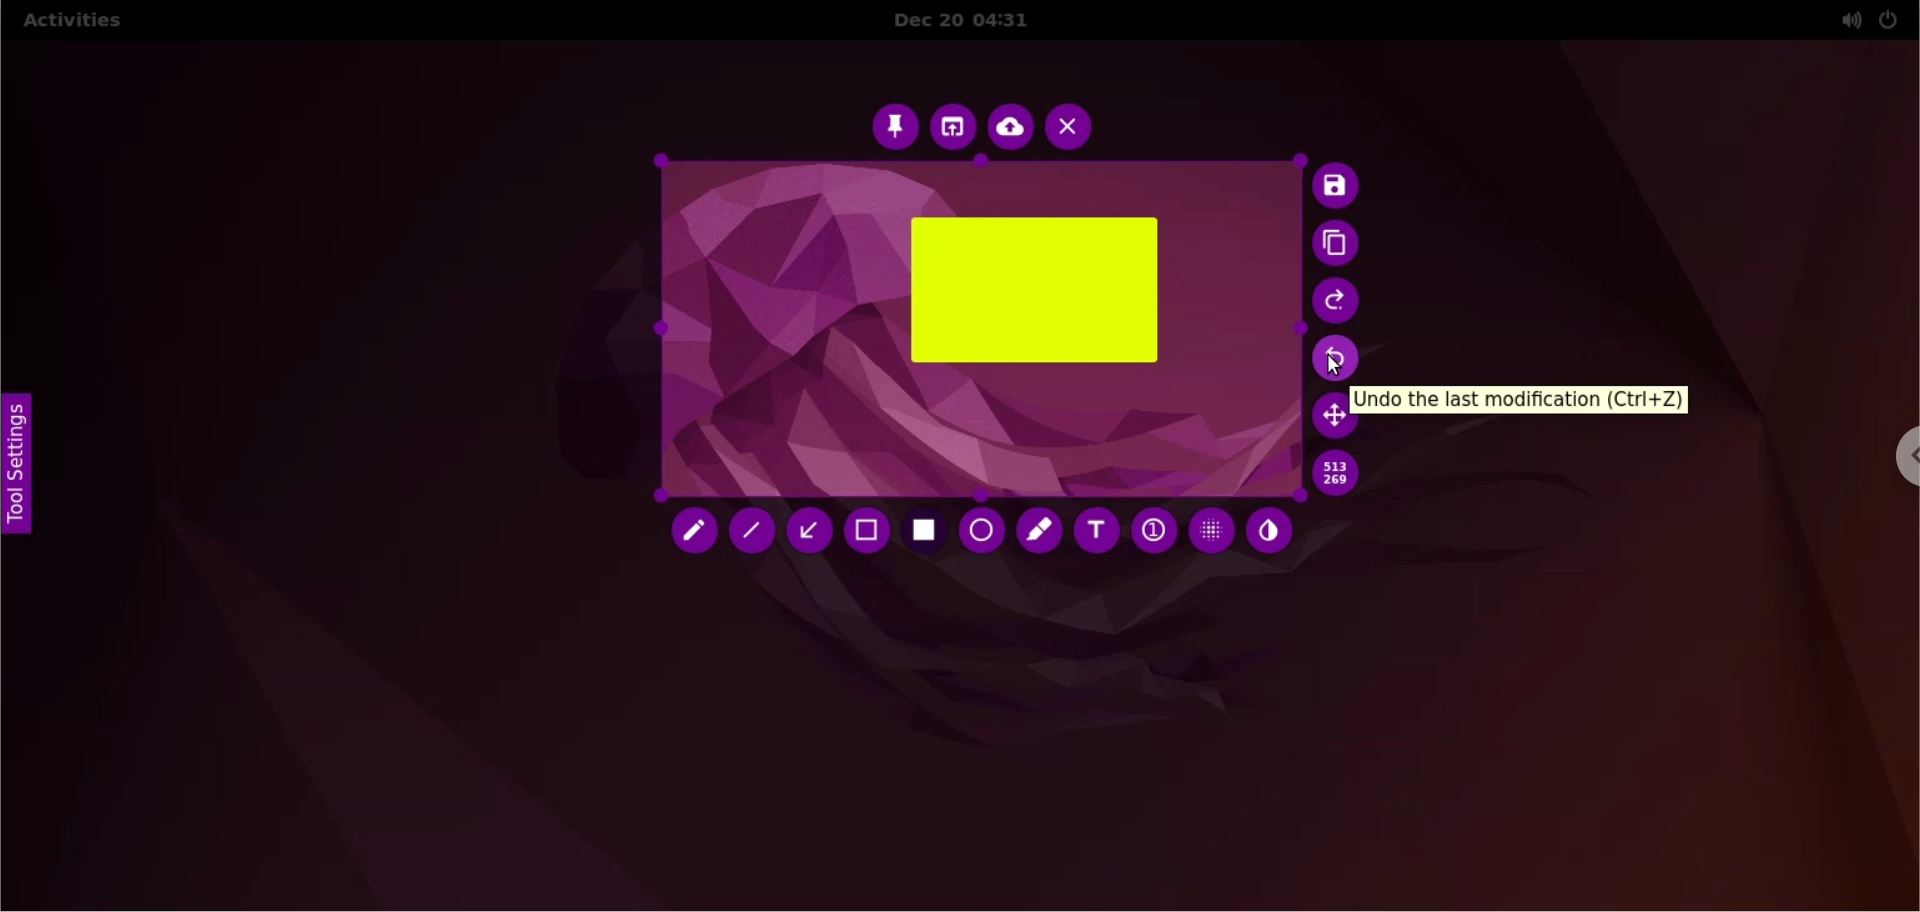 Image resolution: width=1920 pixels, height=912 pixels. What do you see at coordinates (687, 532) in the screenshot?
I see `pencil tool` at bounding box center [687, 532].